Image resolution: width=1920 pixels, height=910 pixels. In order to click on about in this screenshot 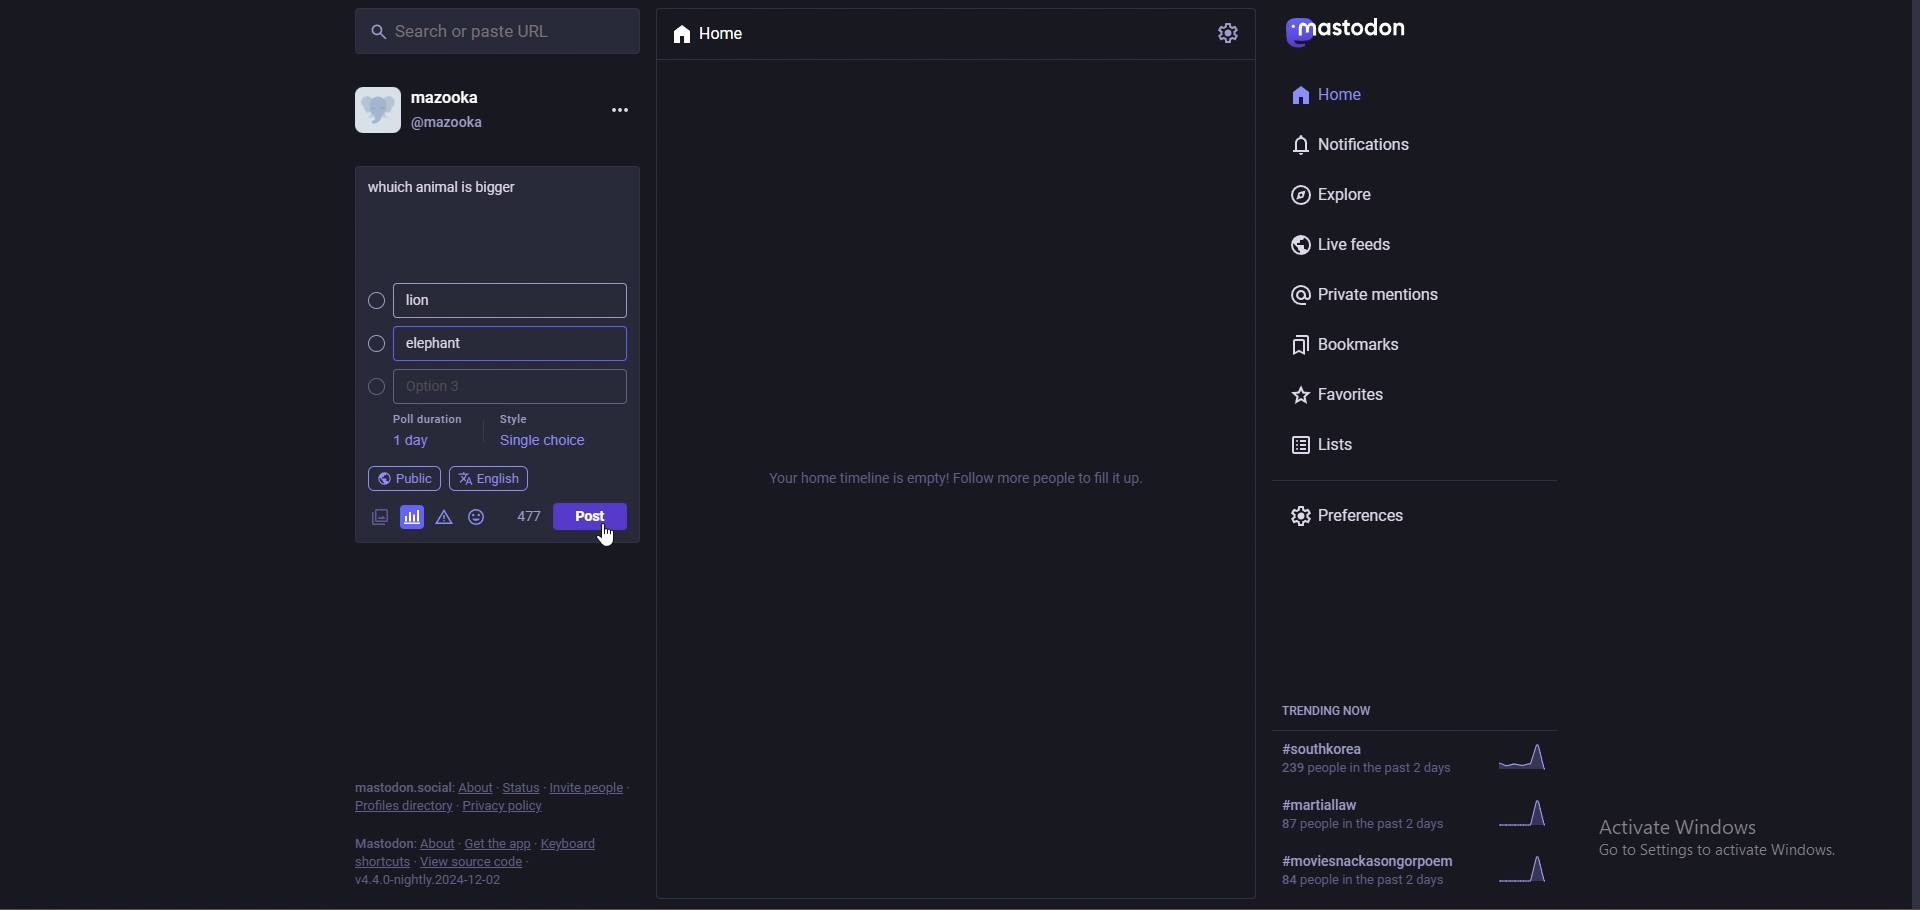, I will do `click(477, 788)`.